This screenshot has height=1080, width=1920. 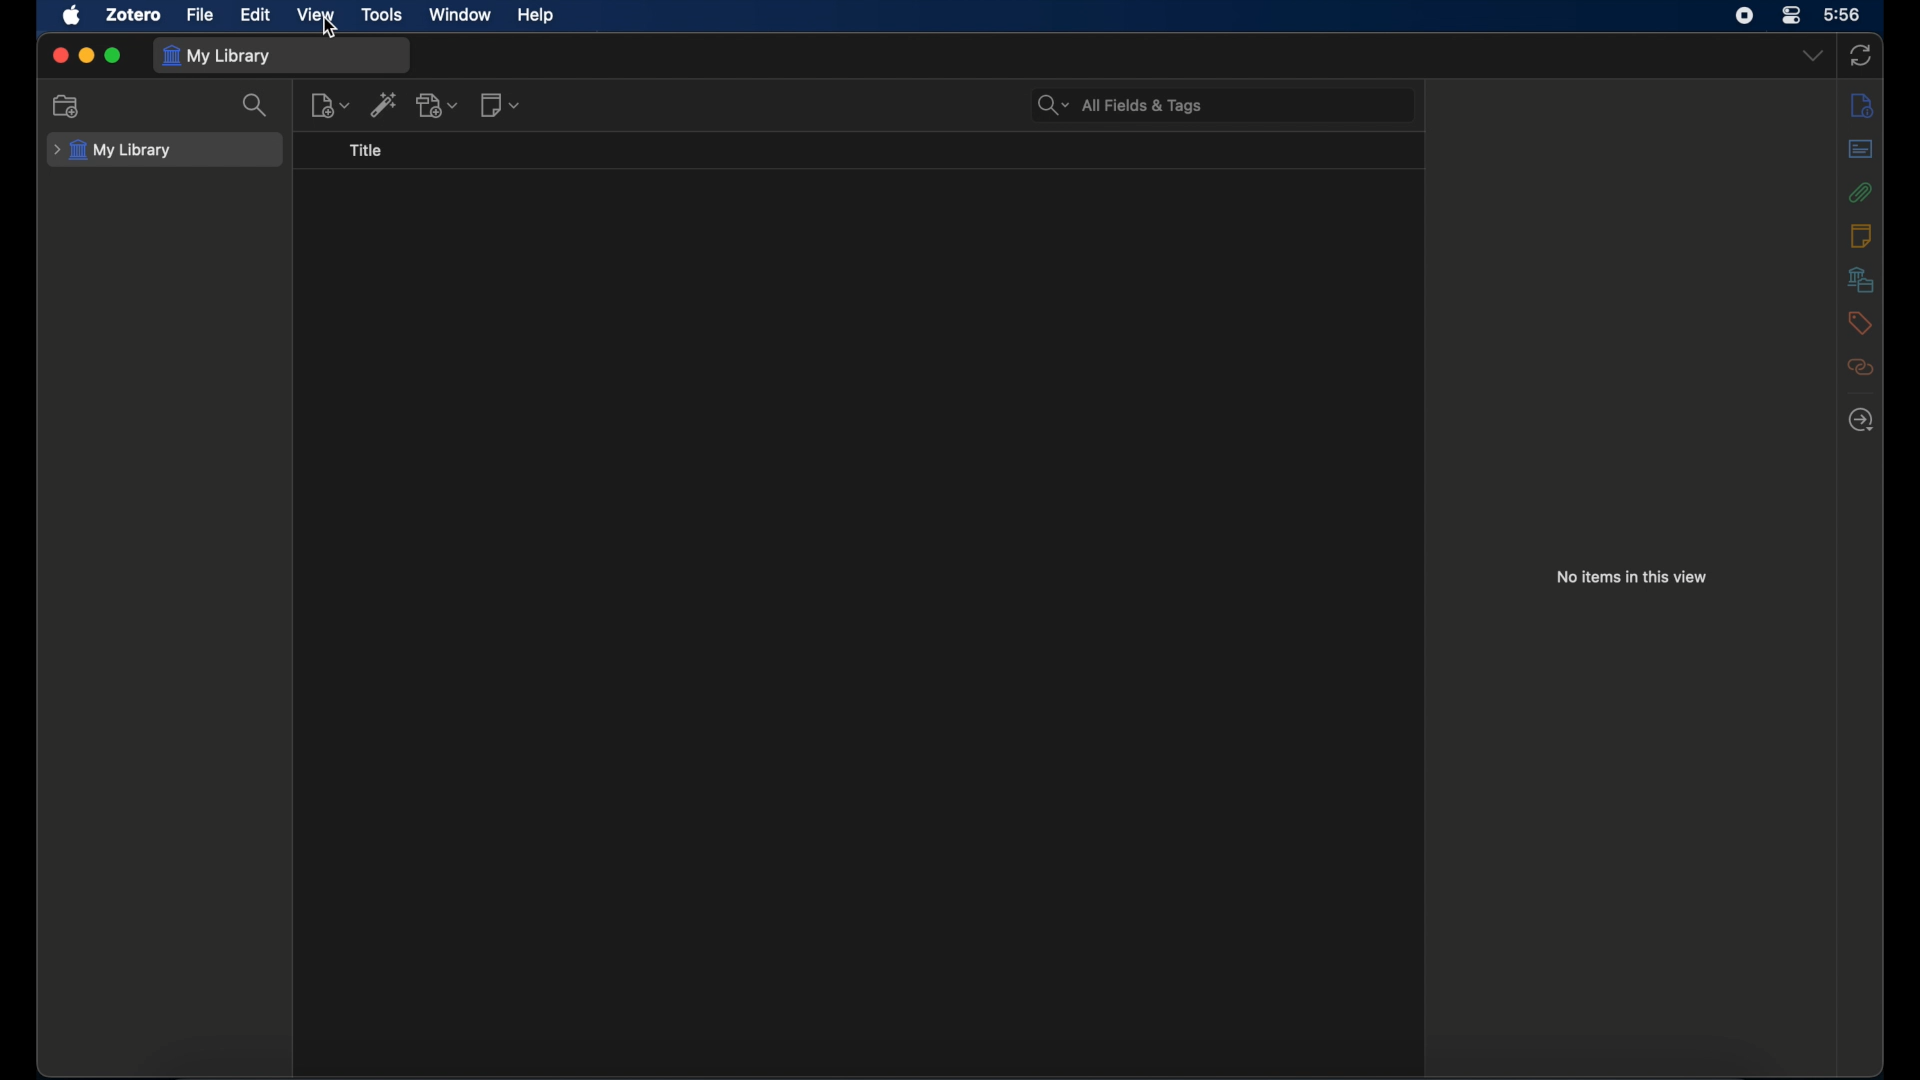 I want to click on view, so click(x=317, y=14).